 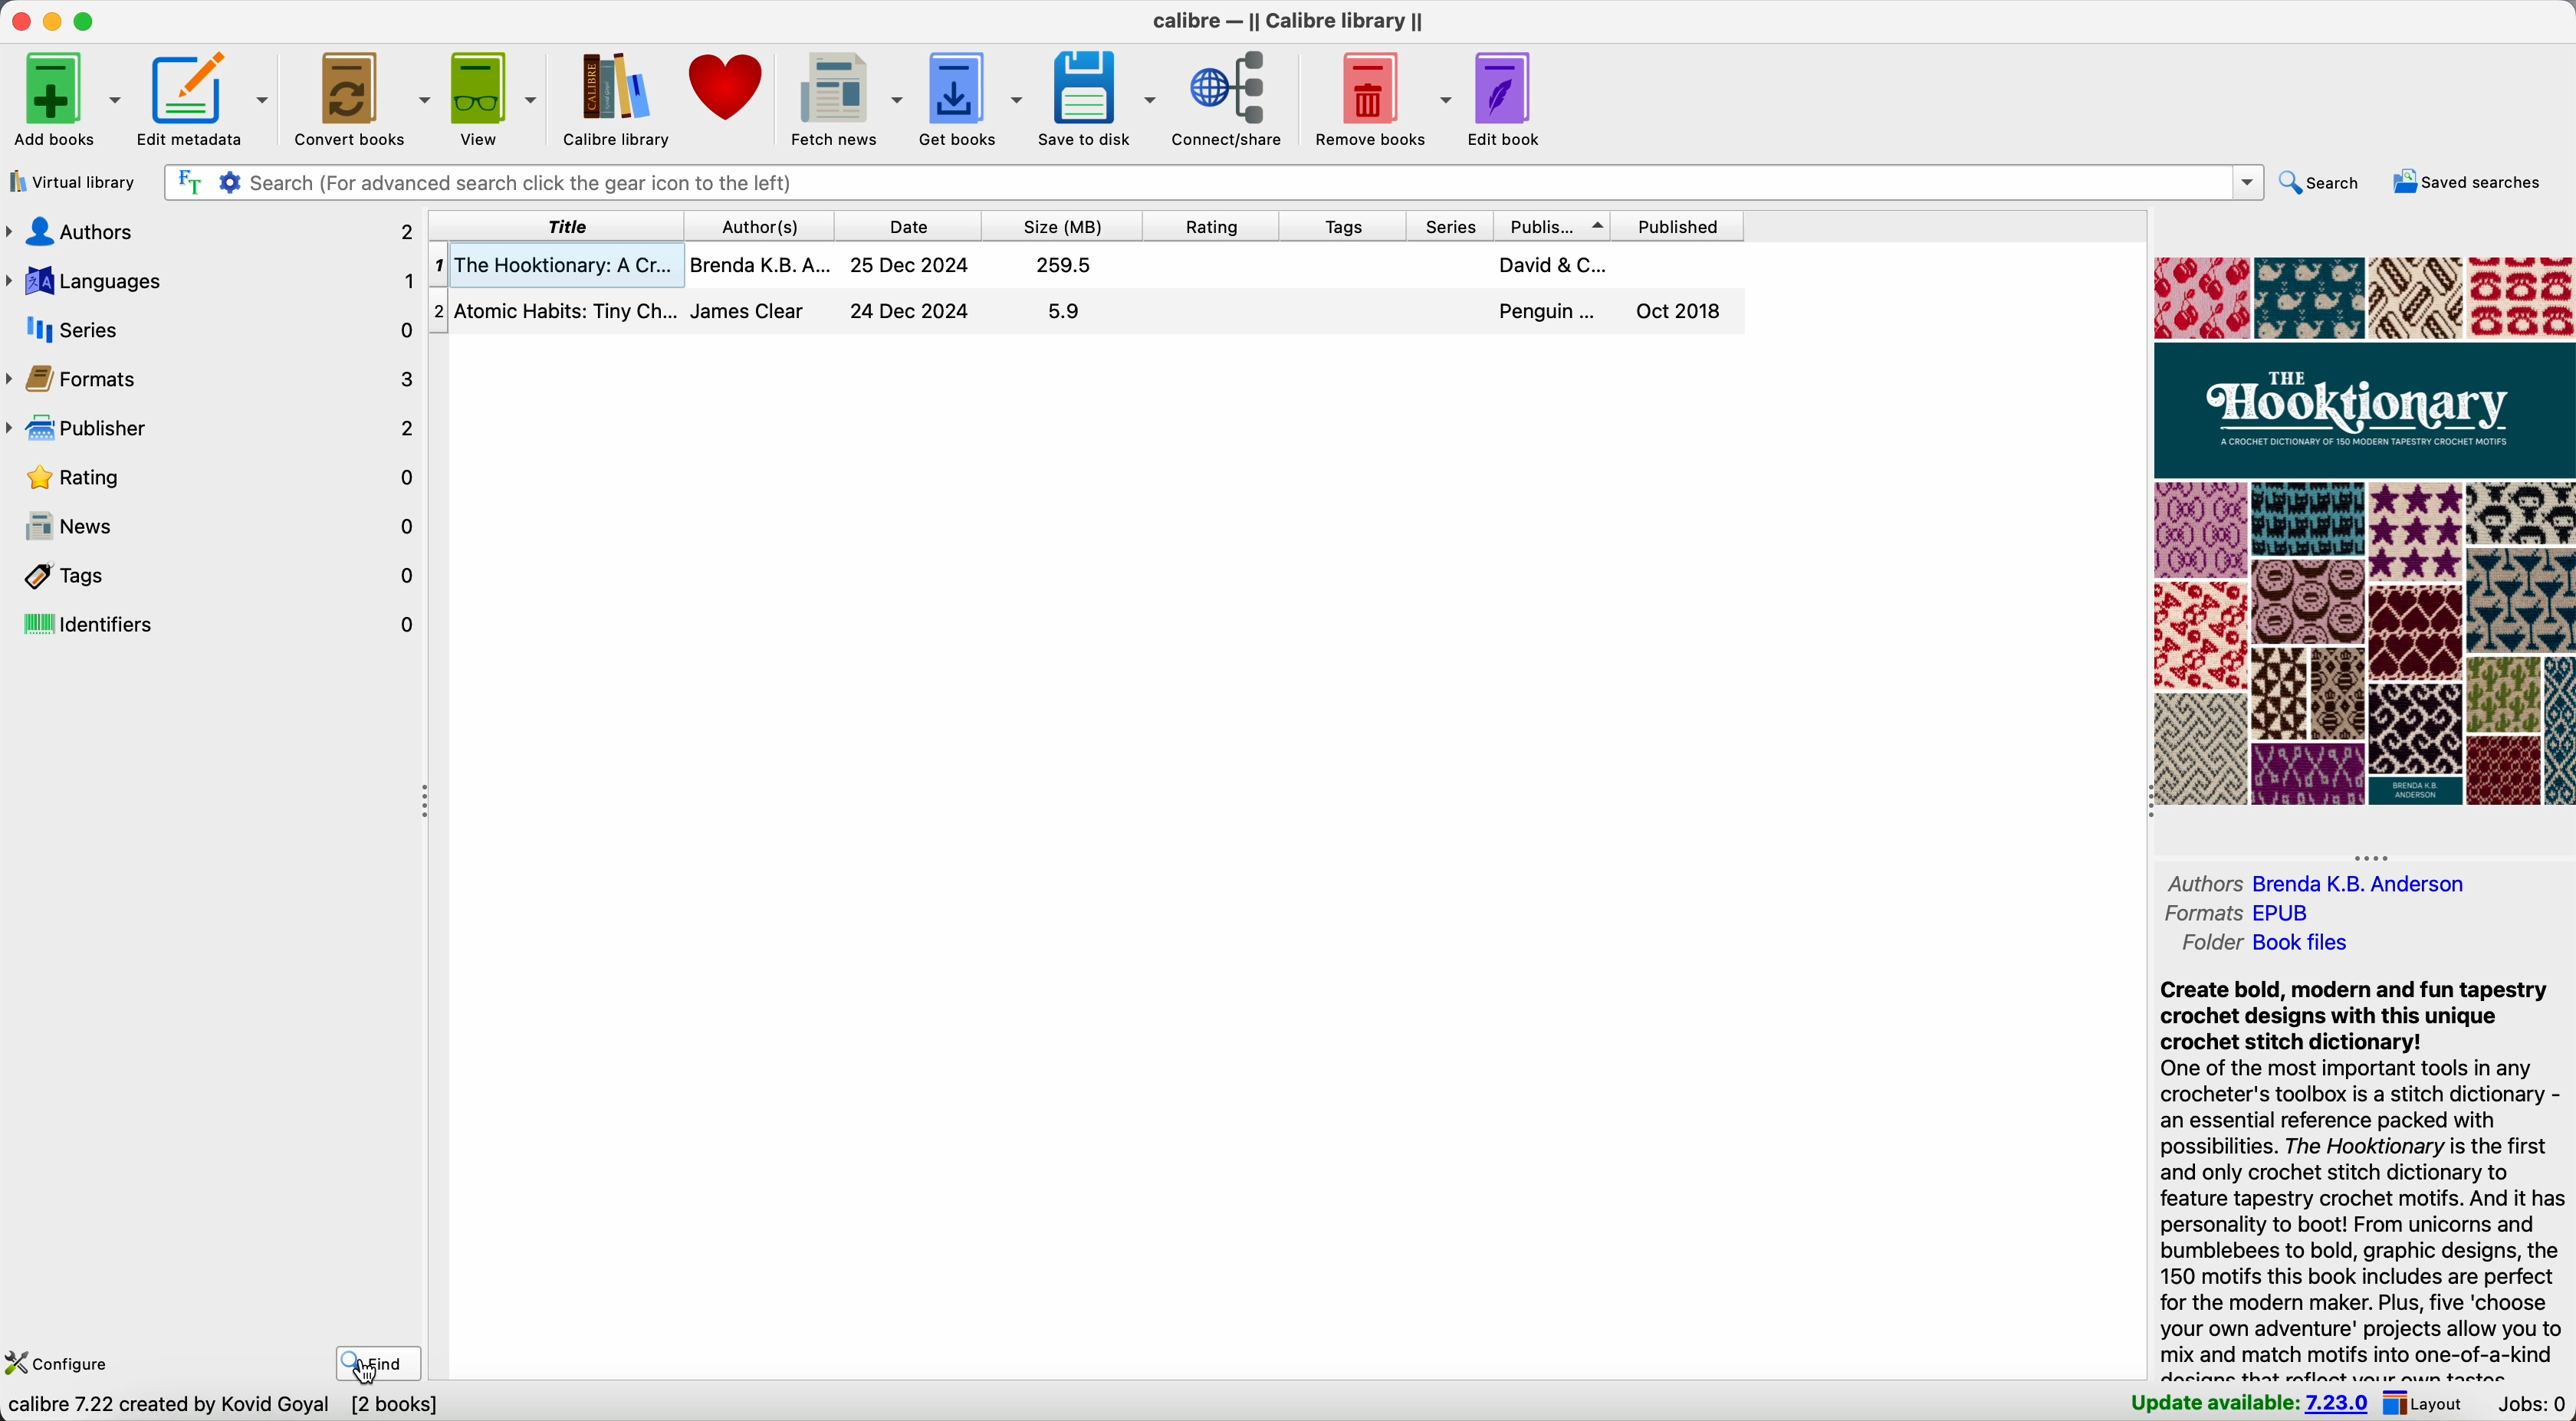 I want to click on maximize, so click(x=90, y=21).